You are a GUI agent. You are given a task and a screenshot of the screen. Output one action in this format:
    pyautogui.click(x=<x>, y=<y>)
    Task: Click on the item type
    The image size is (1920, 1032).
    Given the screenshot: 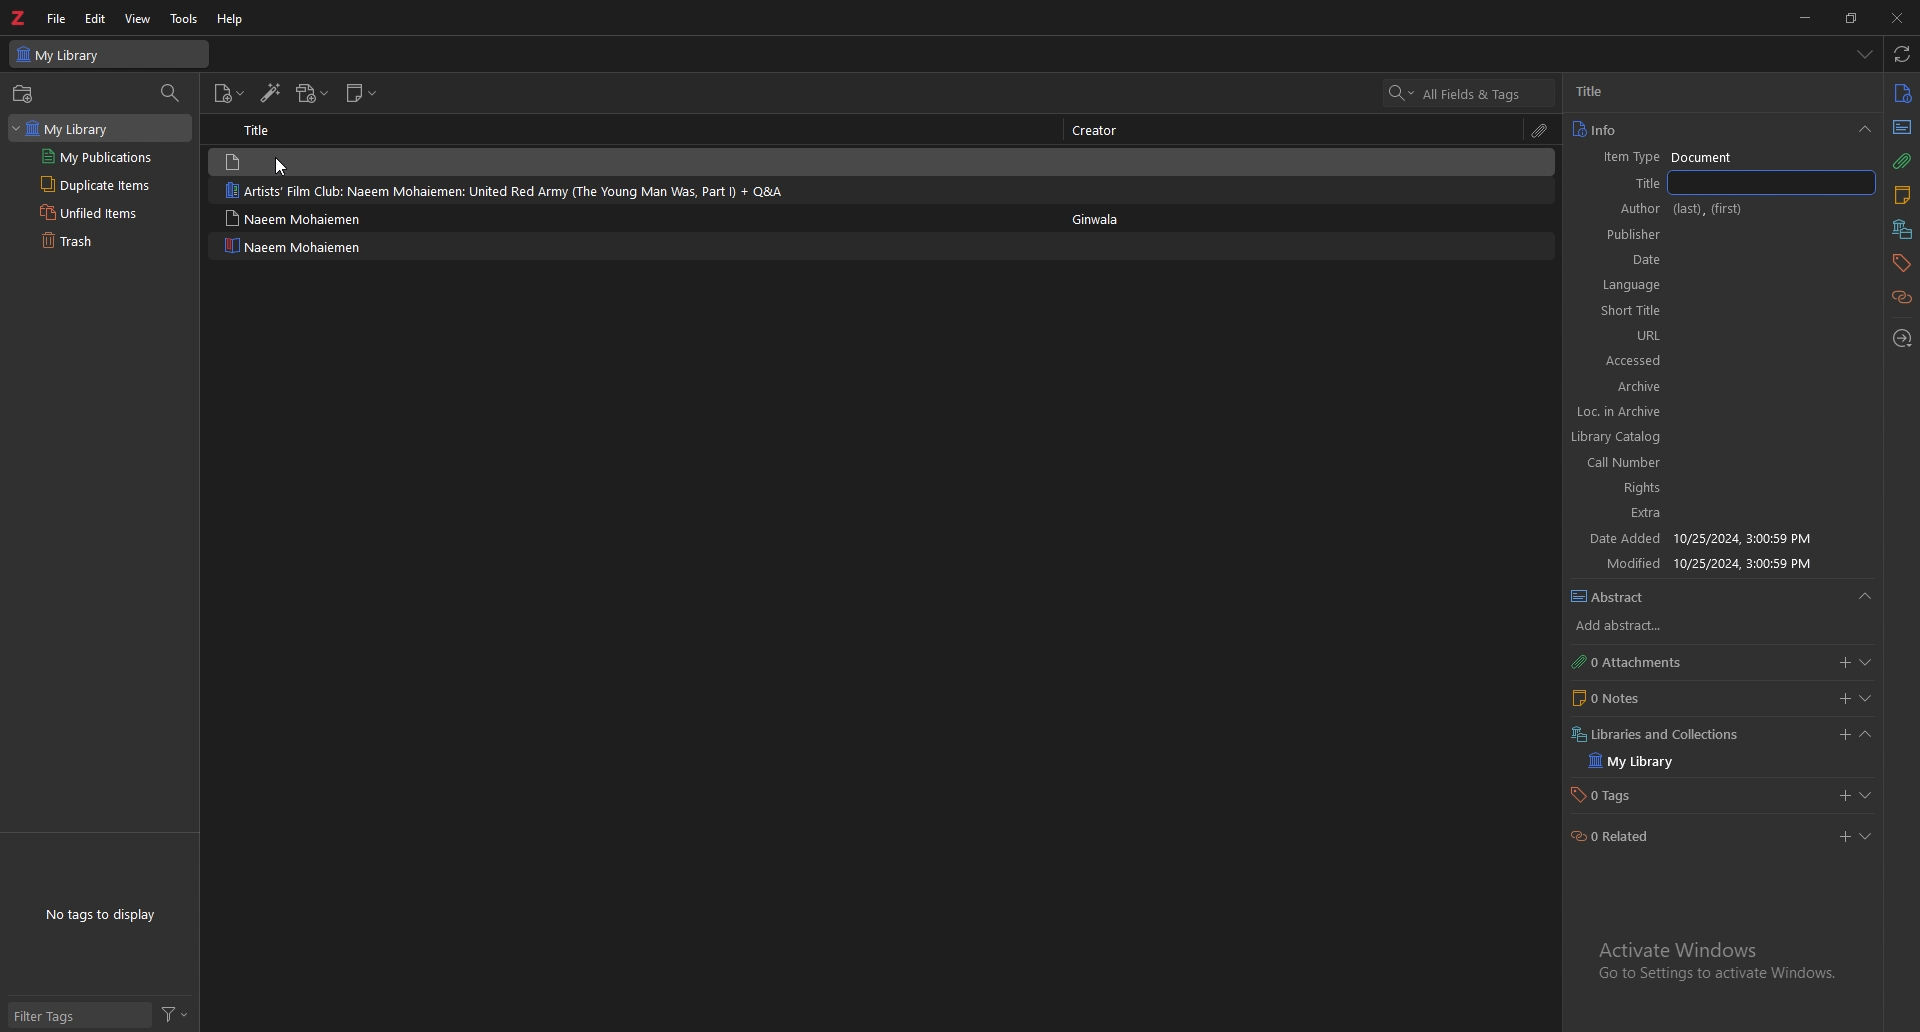 What is the action you would take?
    pyautogui.click(x=1671, y=158)
    